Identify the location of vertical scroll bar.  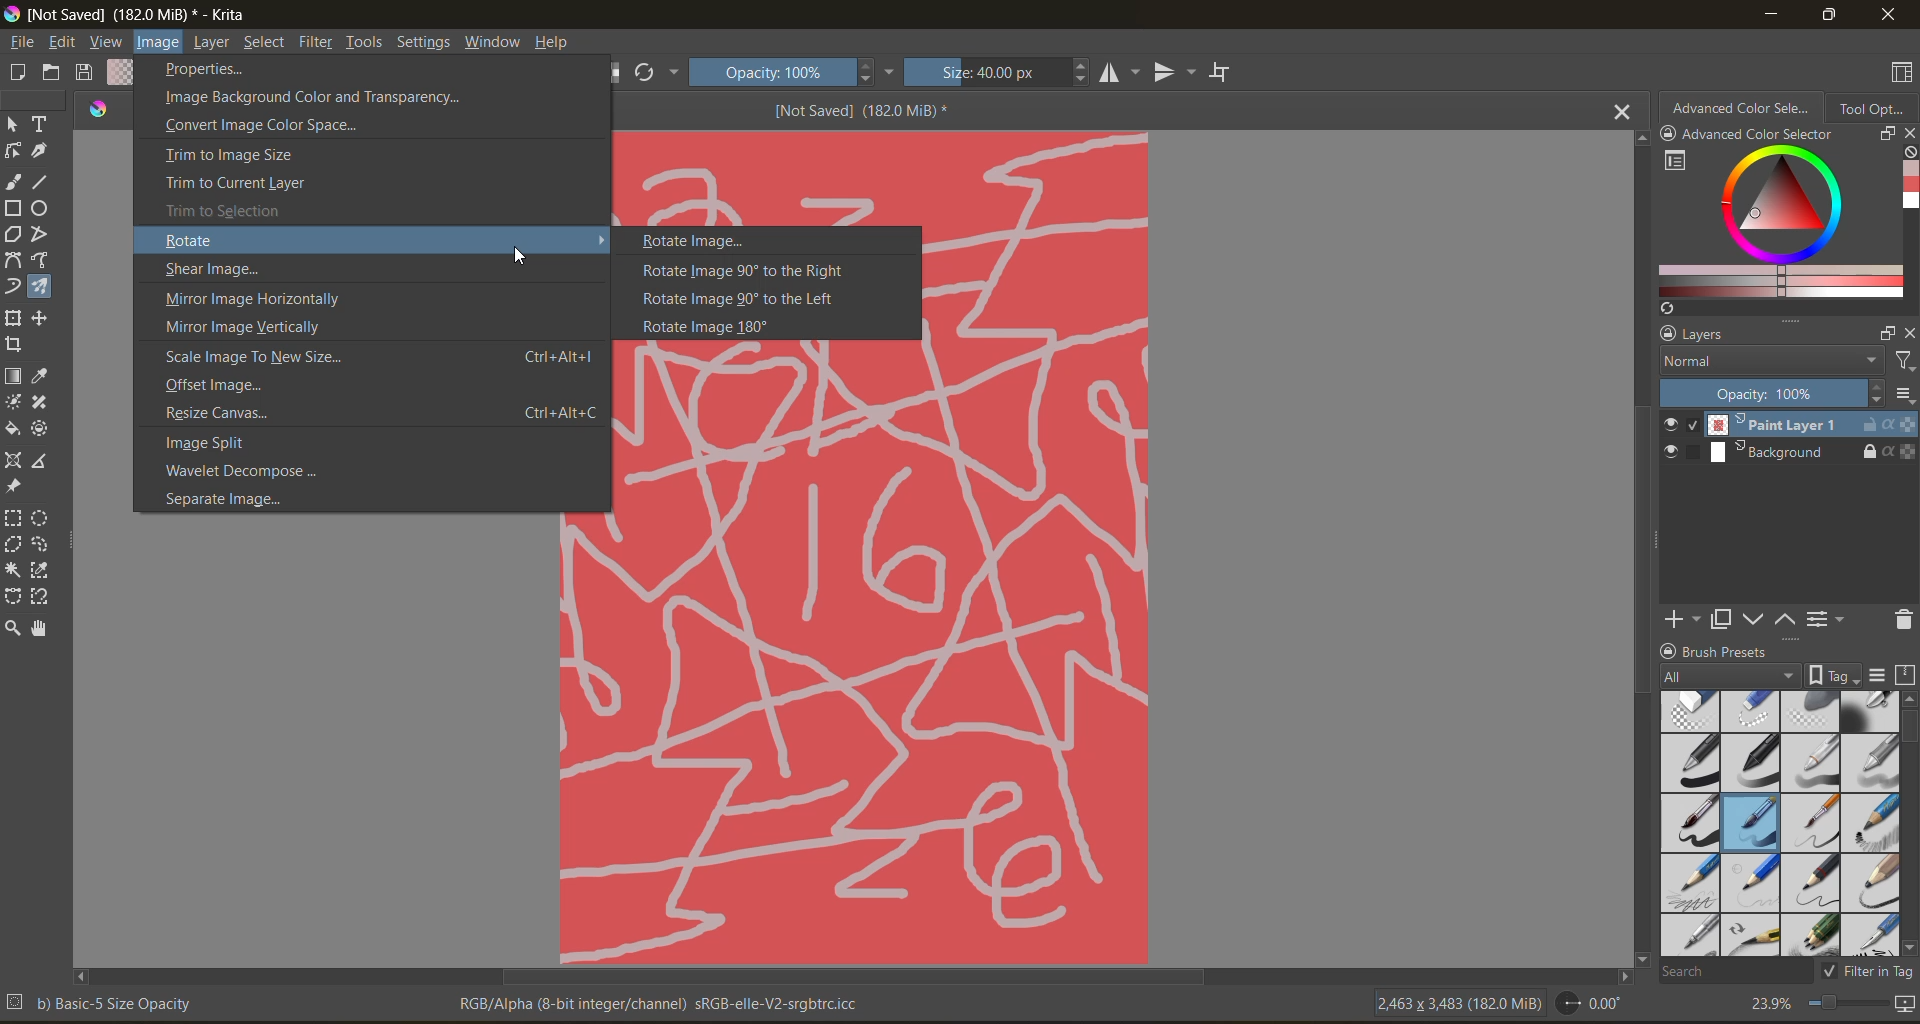
(1644, 565).